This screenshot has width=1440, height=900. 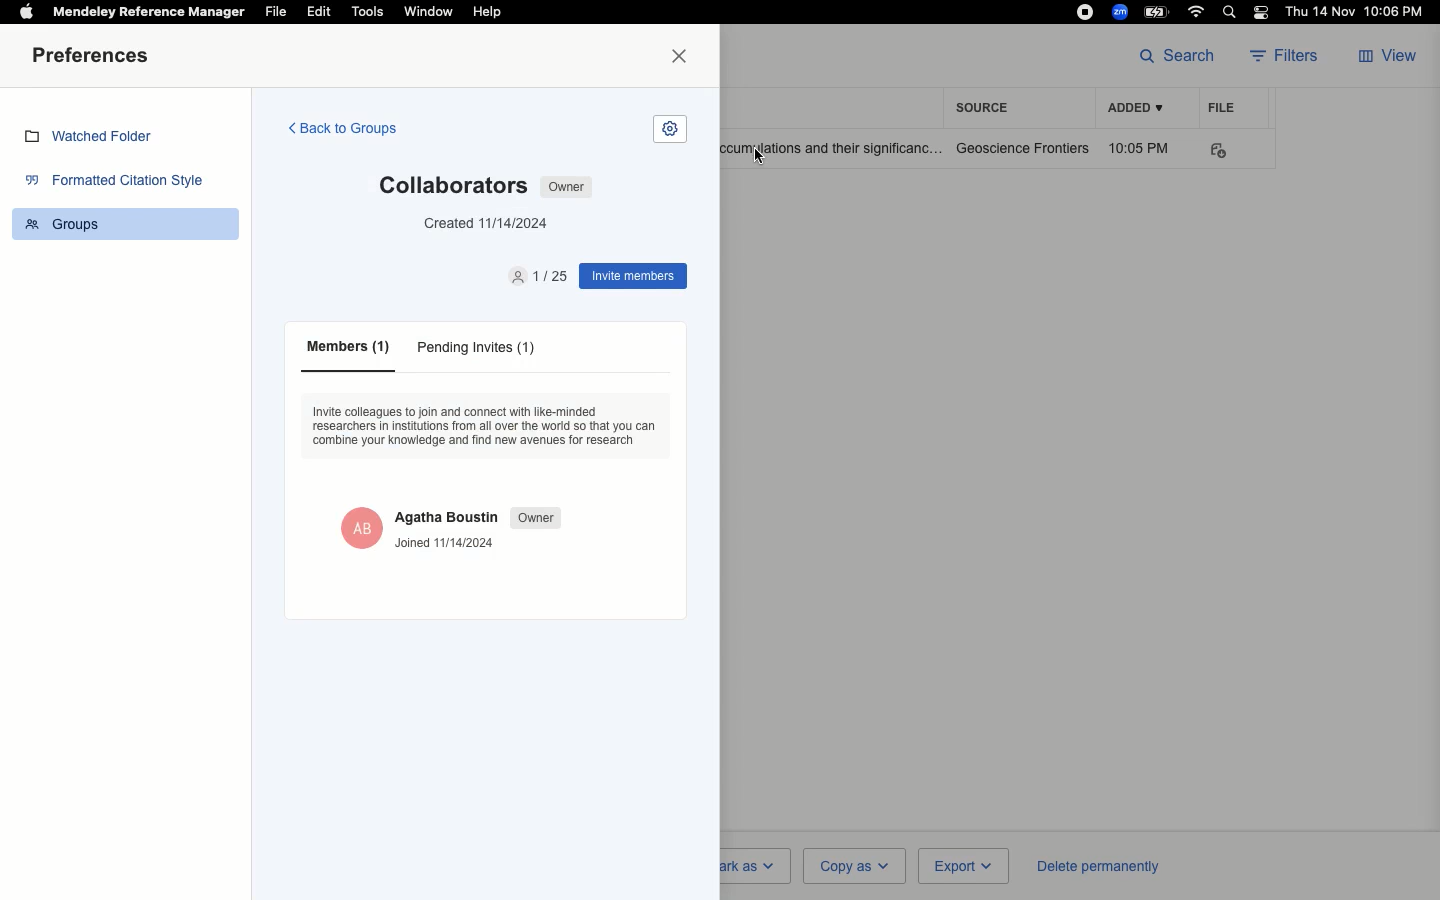 What do you see at coordinates (631, 276) in the screenshot?
I see `Invite memebers` at bounding box center [631, 276].